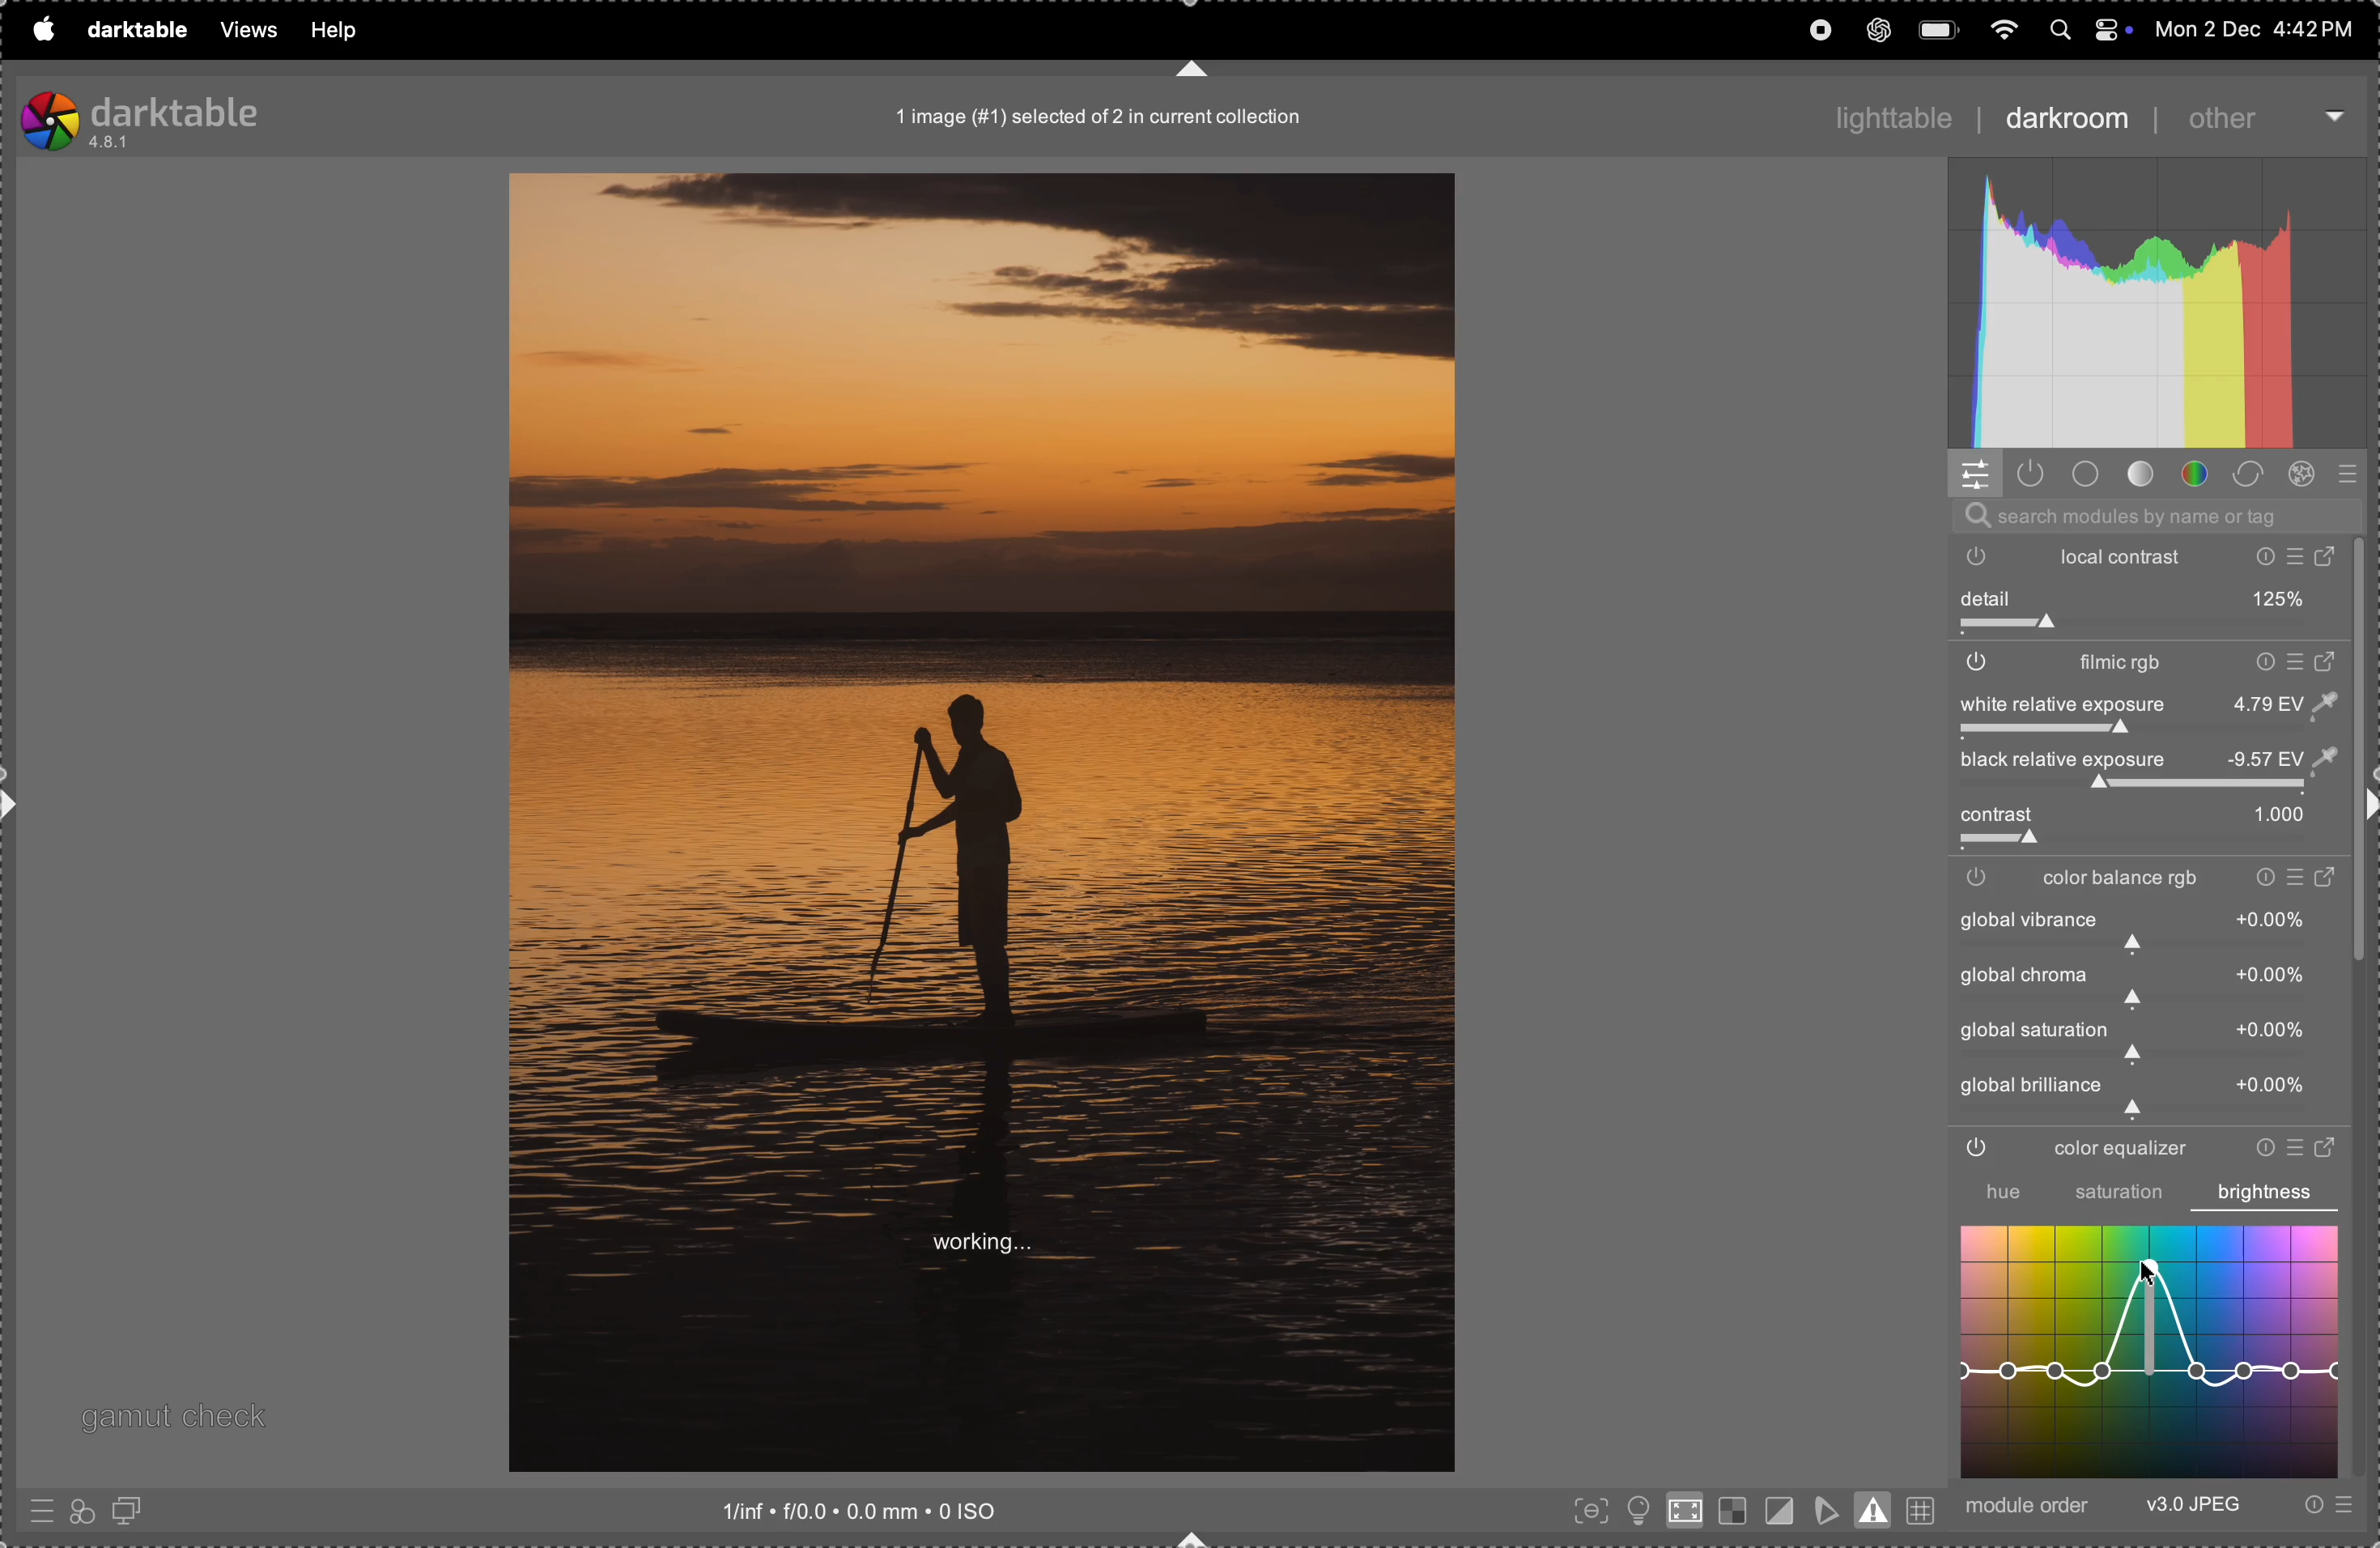  I want to click on color bar, so click(2157, 879).